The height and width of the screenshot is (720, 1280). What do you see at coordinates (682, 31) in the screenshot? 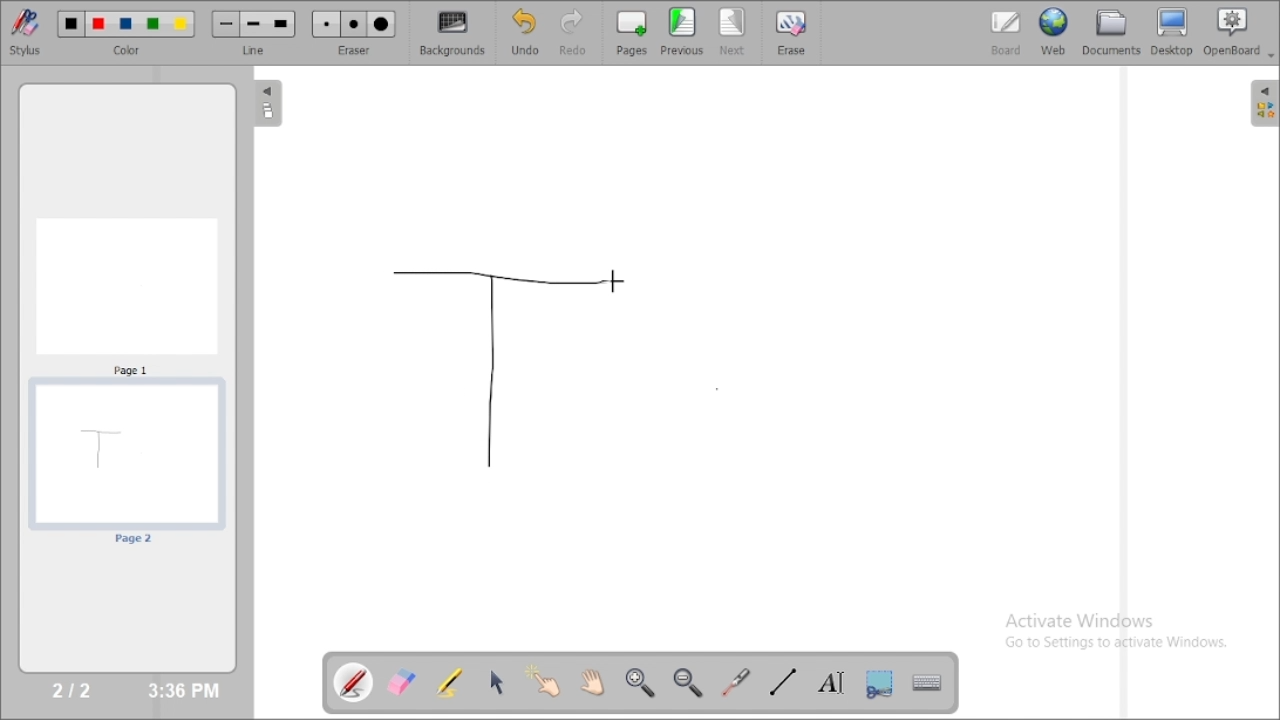
I see `previous` at bounding box center [682, 31].